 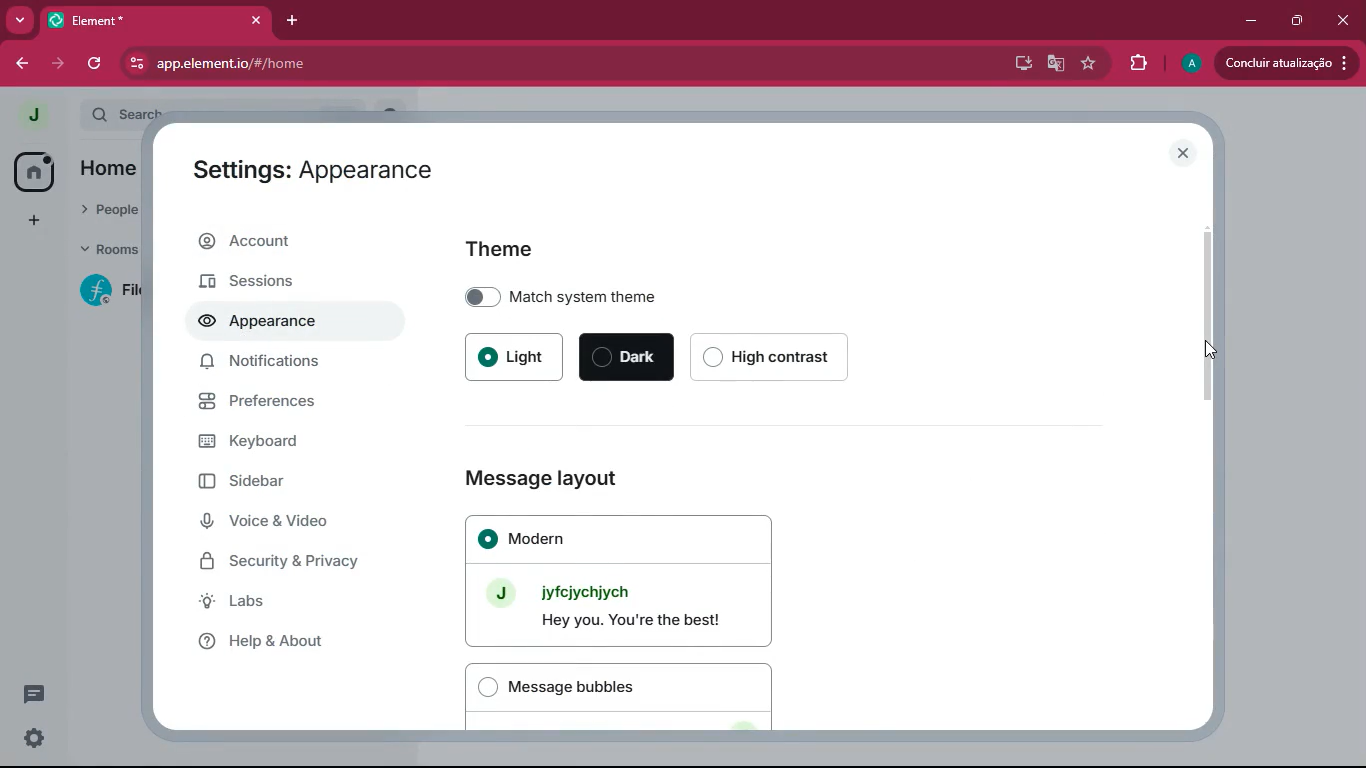 What do you see at coordinates (106, 248) in the screenshot?
I see `rooms` at bounding box center [106, 248].